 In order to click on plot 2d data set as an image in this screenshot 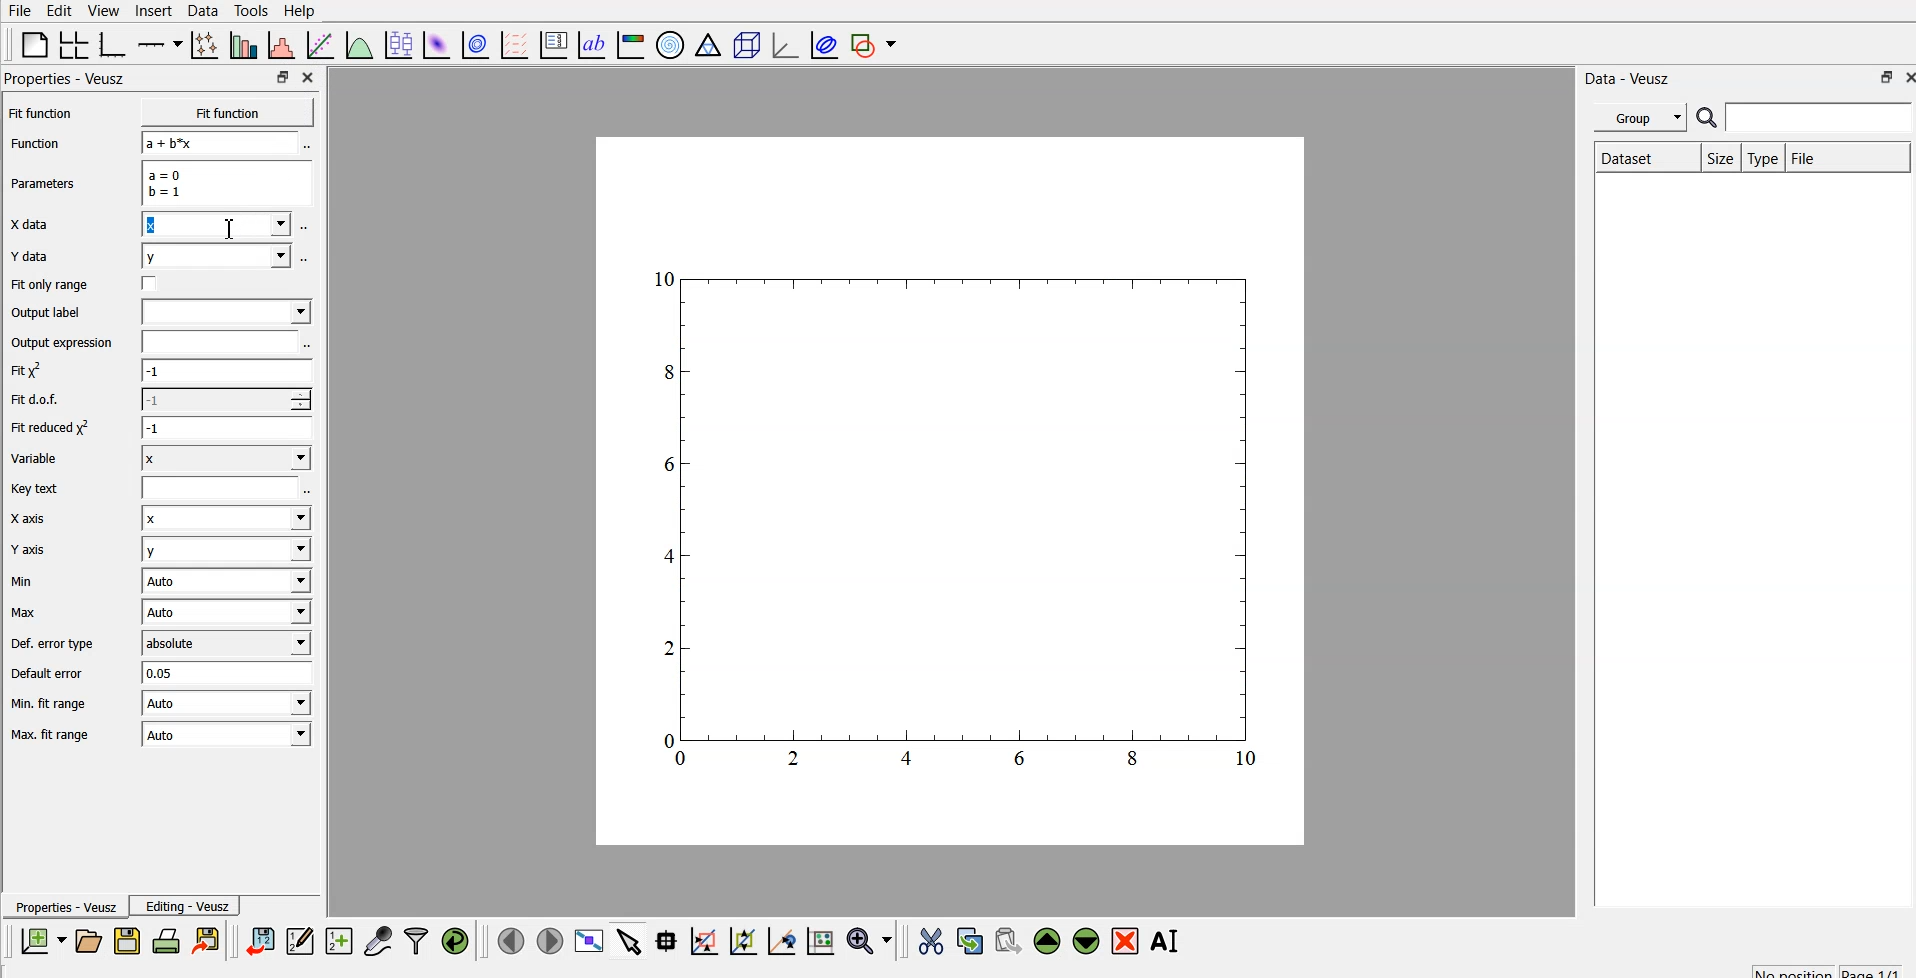, I will do `click(438, 45)`.